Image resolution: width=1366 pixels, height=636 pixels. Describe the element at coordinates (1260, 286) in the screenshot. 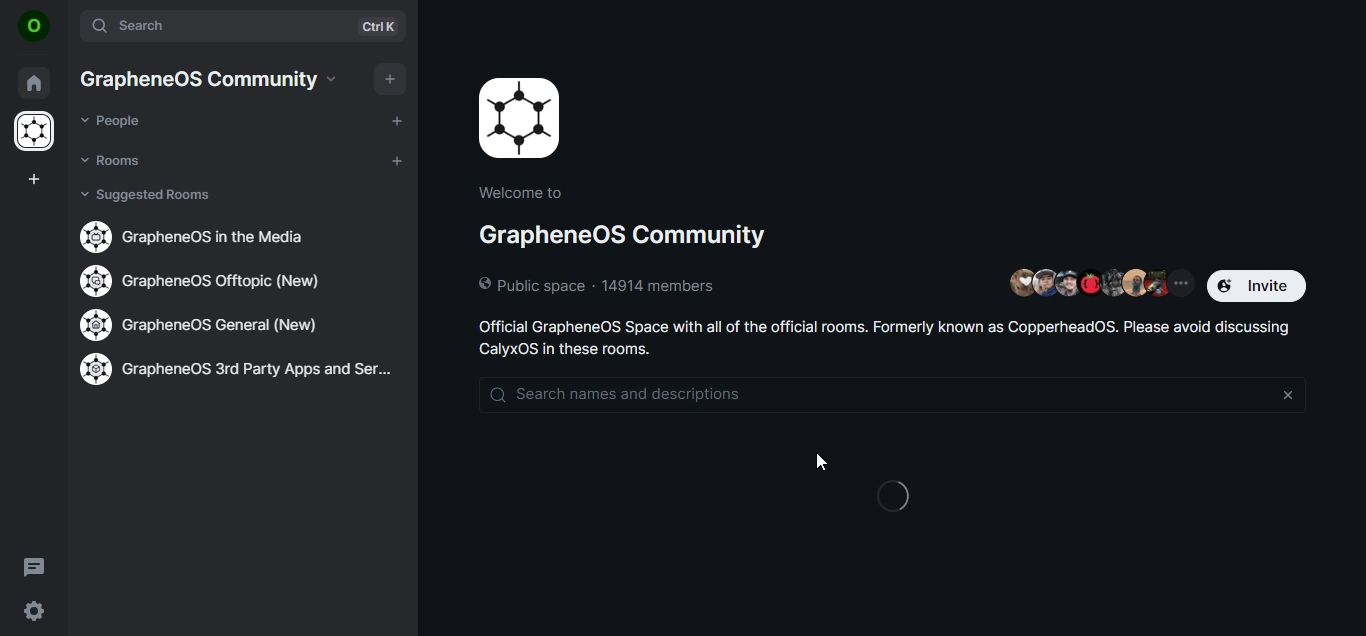

I see `invite` at that location.